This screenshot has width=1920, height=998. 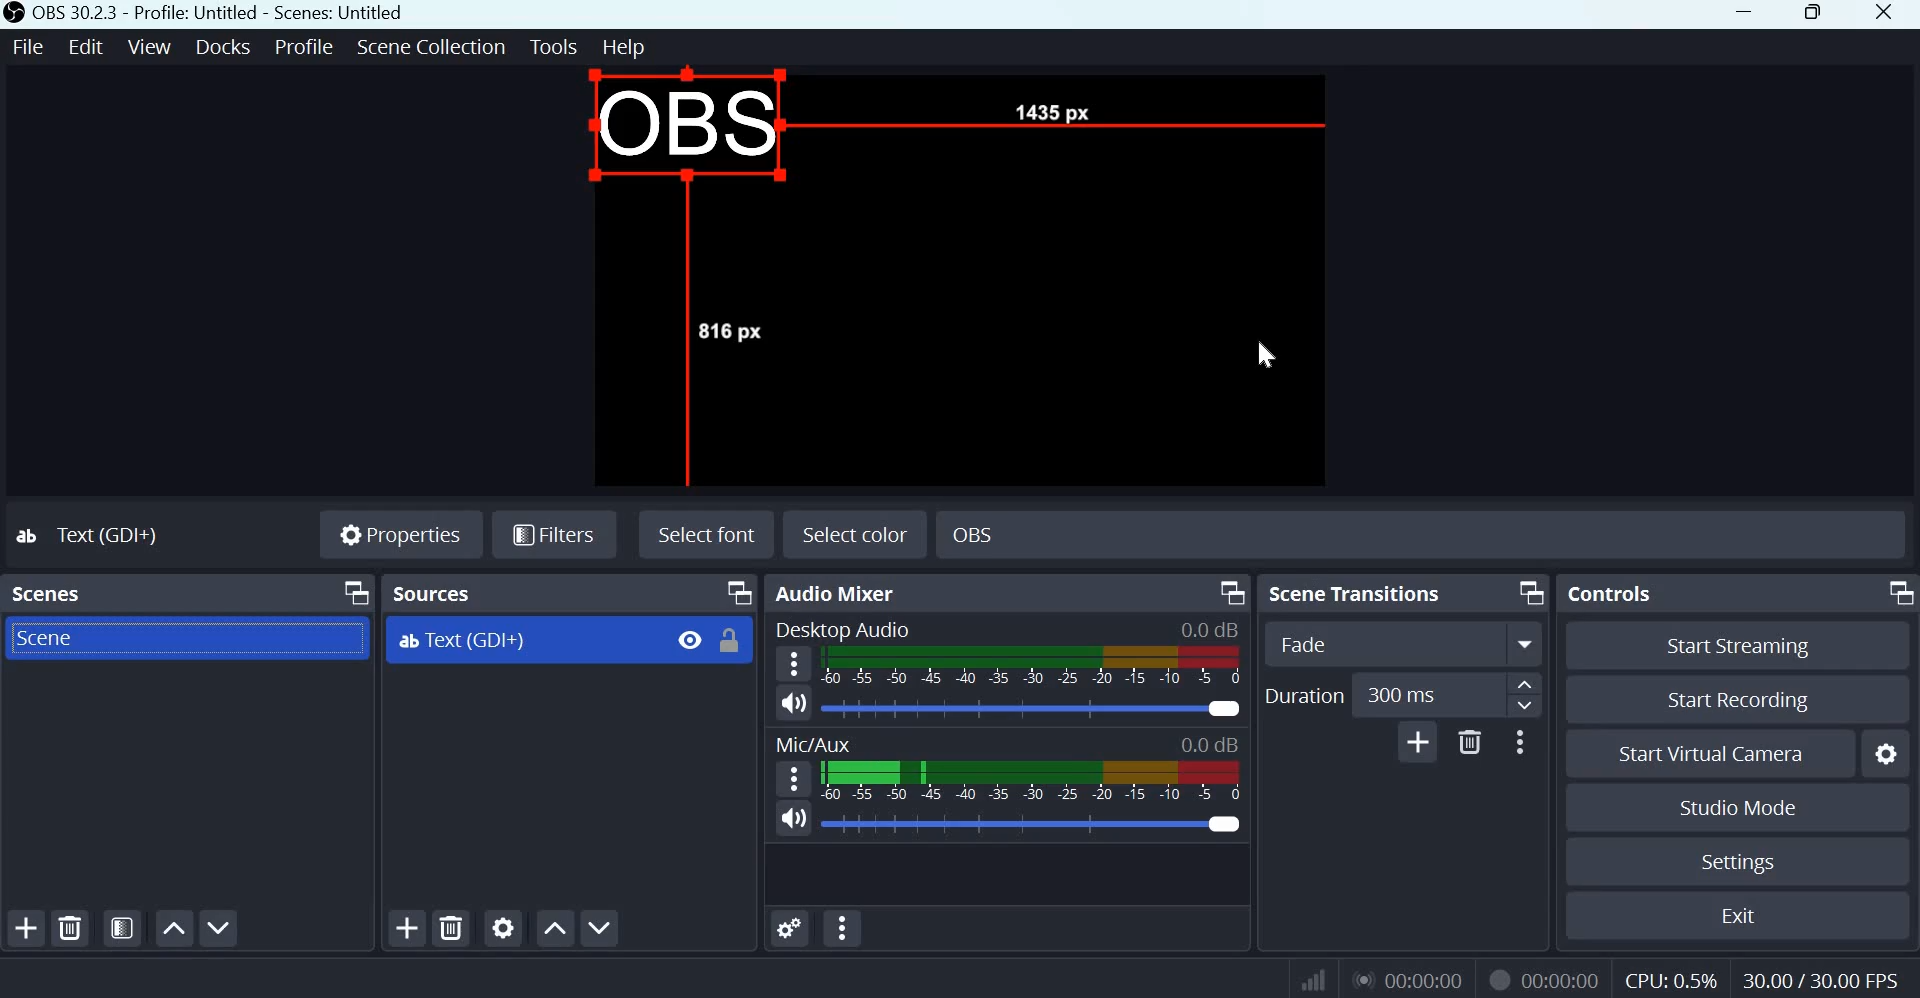 I want to click on Select color, so click(x=858, y=532).